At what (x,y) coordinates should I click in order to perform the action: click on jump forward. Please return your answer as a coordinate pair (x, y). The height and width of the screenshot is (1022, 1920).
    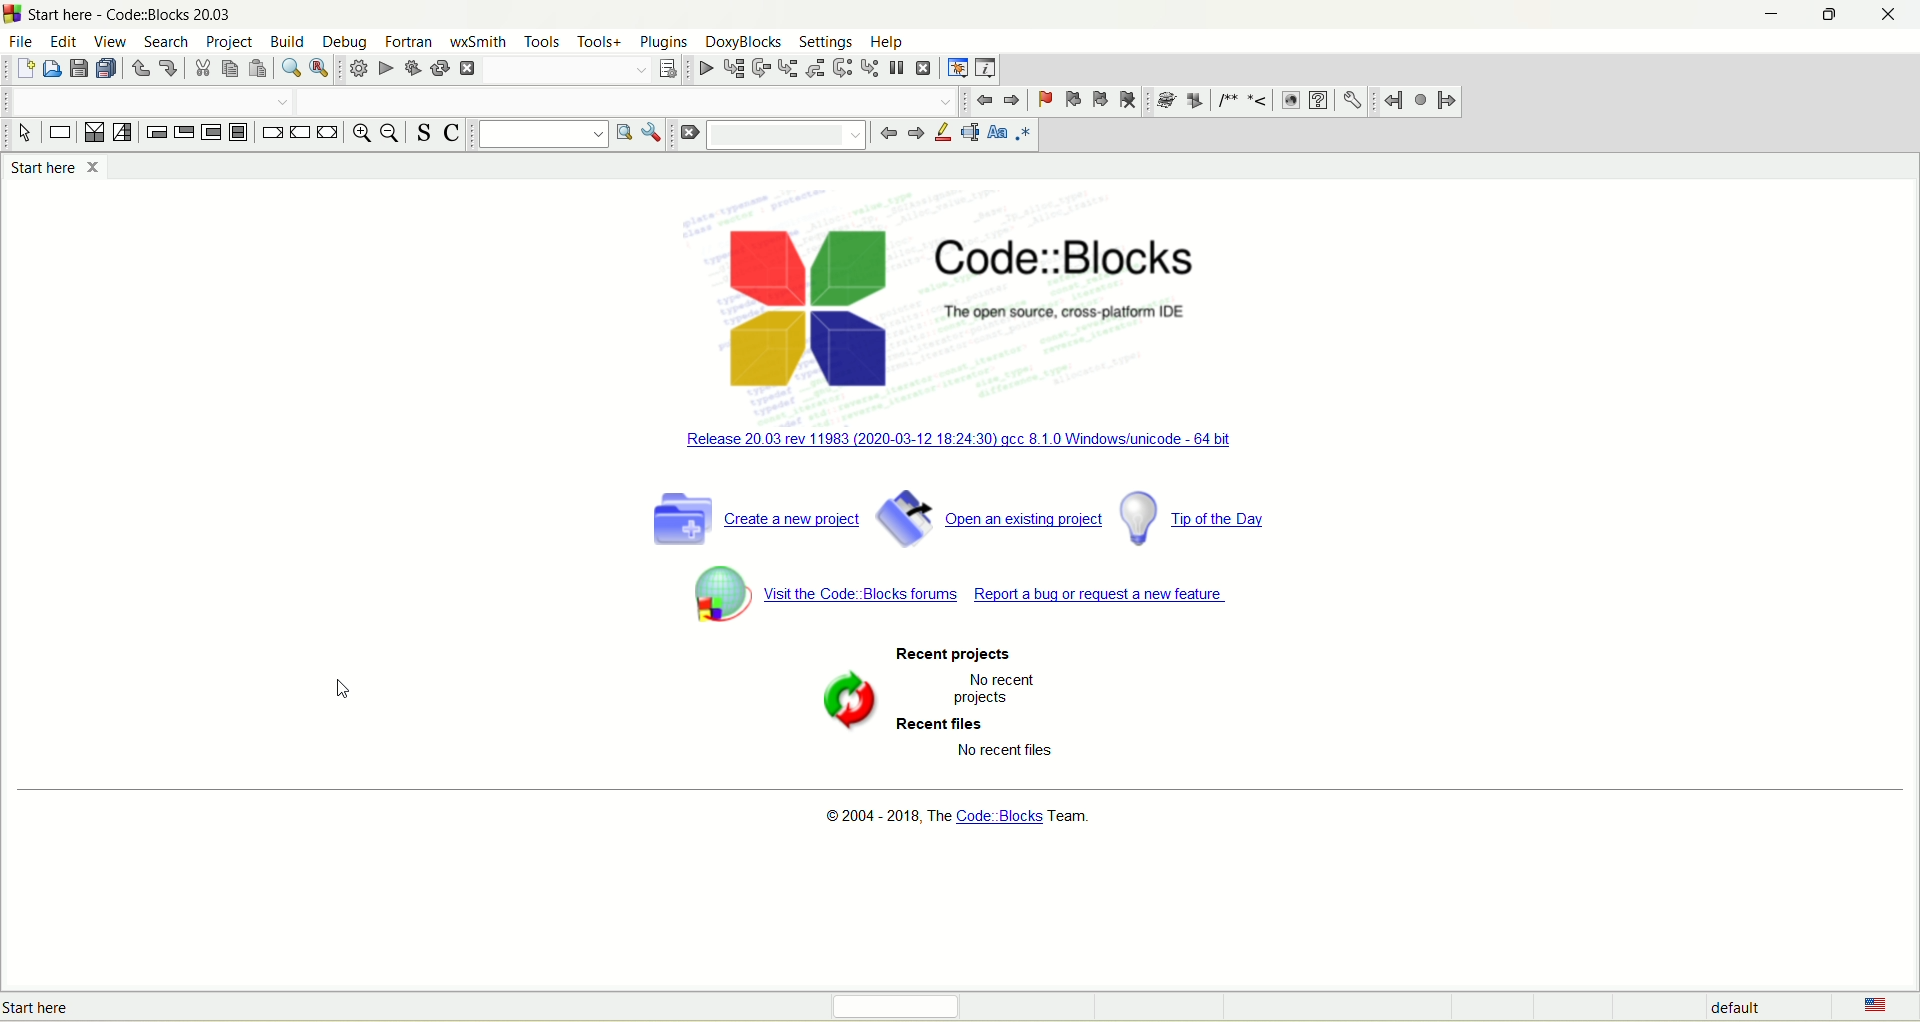
    Looking at the image, I should click on (1011, 101).